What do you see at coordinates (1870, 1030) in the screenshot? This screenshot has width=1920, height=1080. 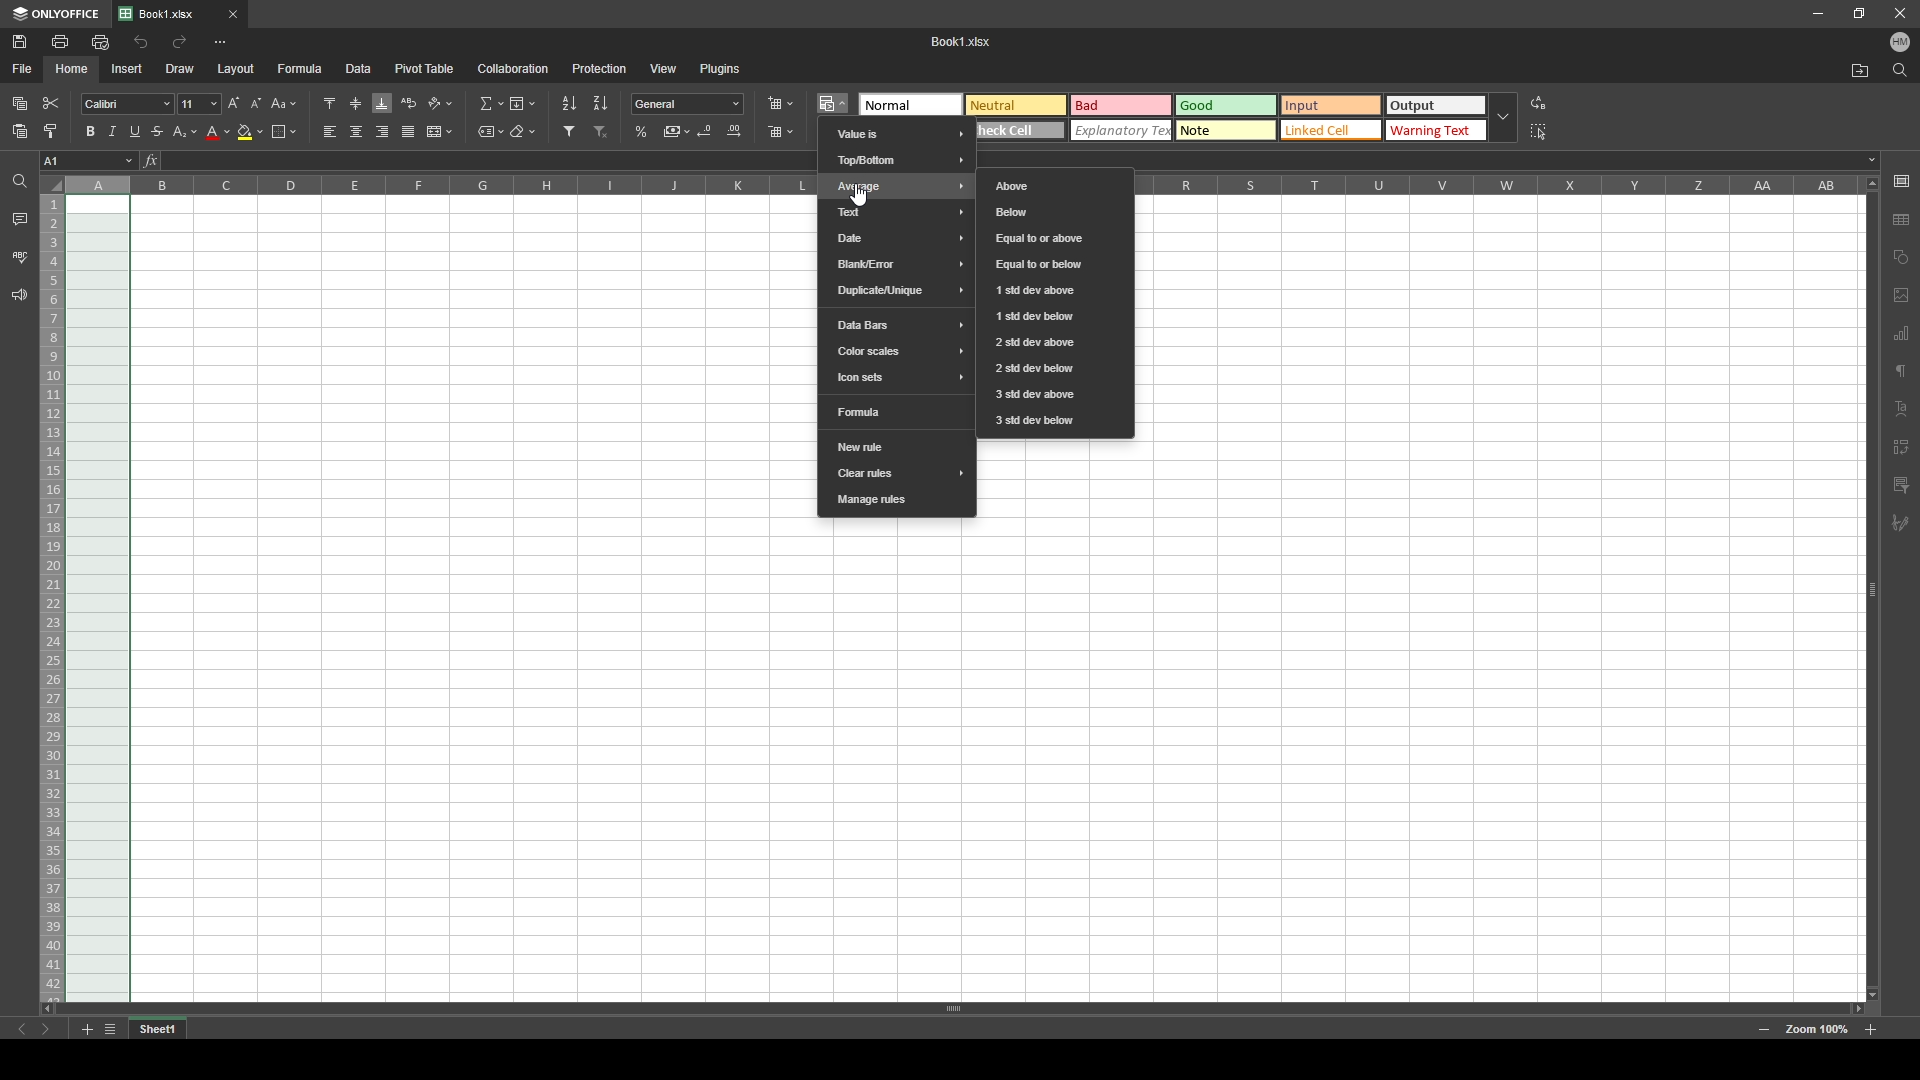 I see `zoom in` at bounding box center [1870, 1030].